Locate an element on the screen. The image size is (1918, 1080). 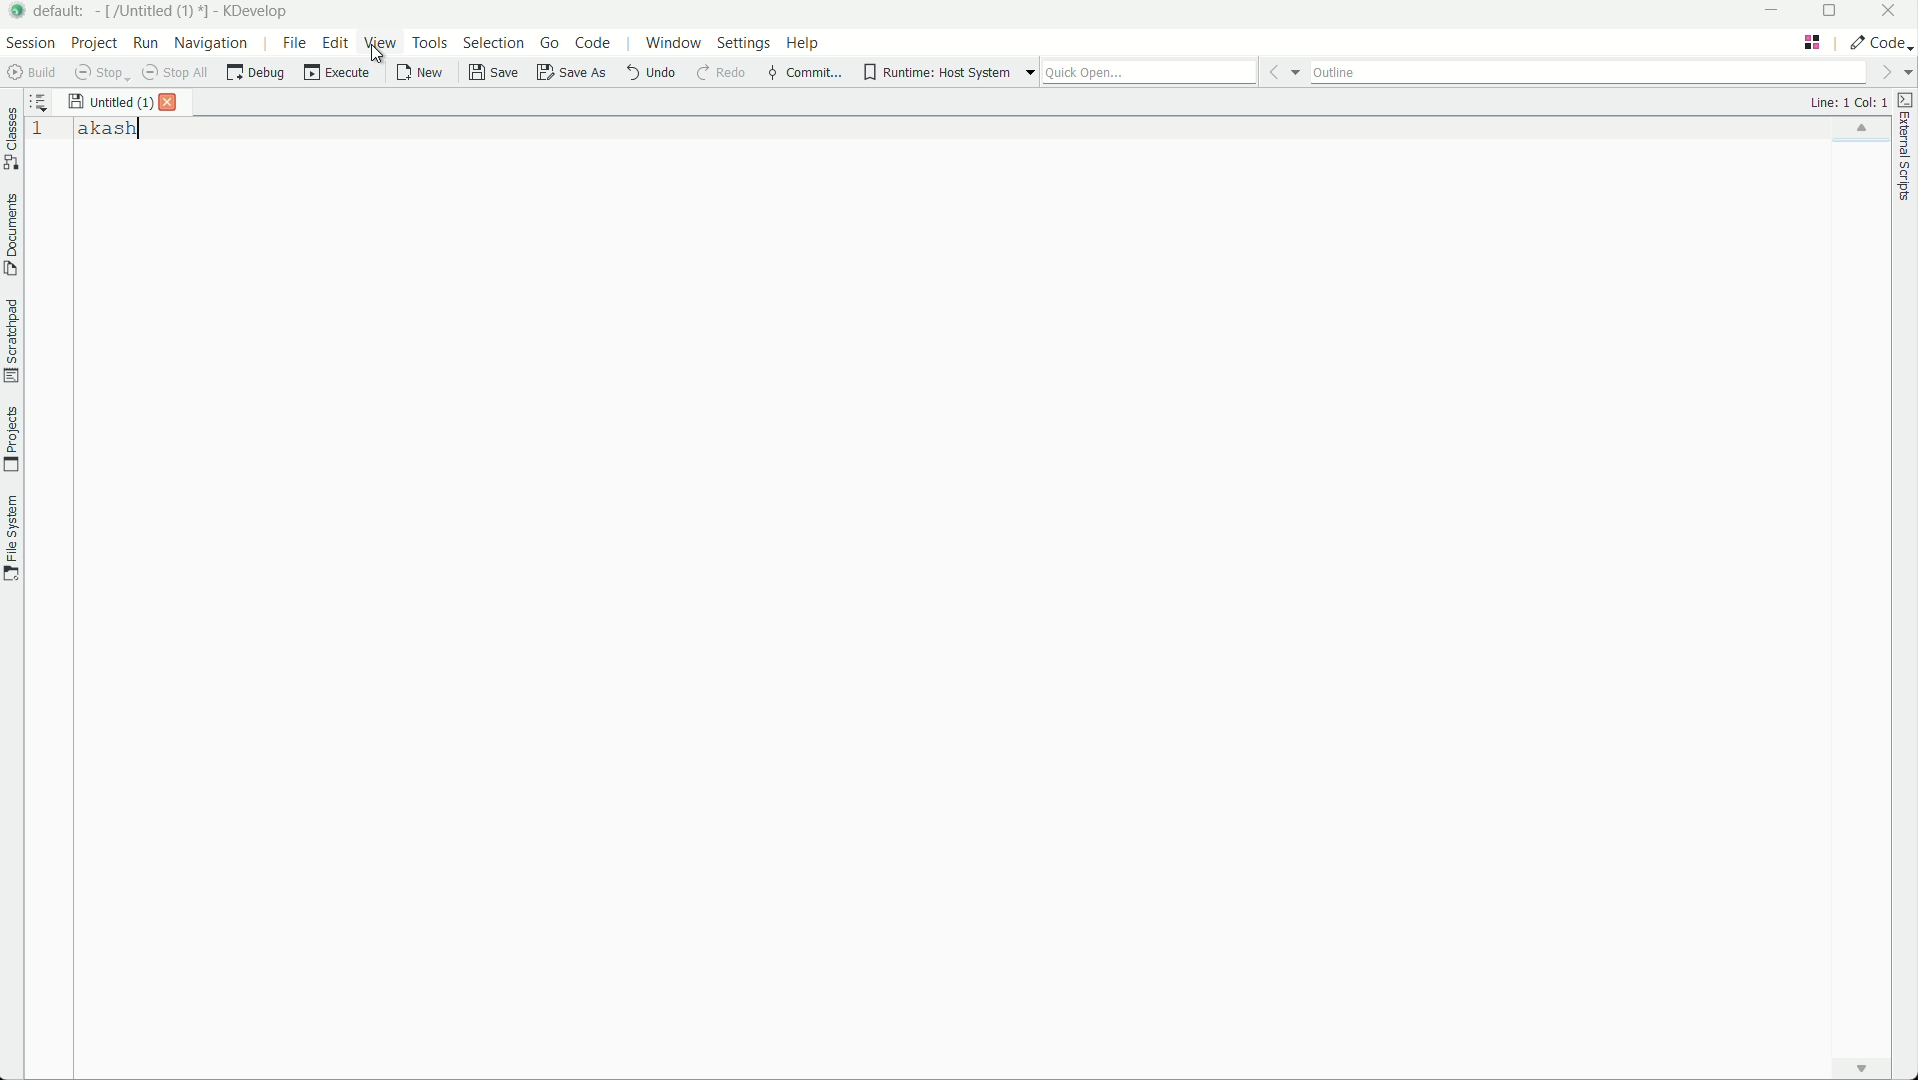
execute is located at coordinates (338, 75).